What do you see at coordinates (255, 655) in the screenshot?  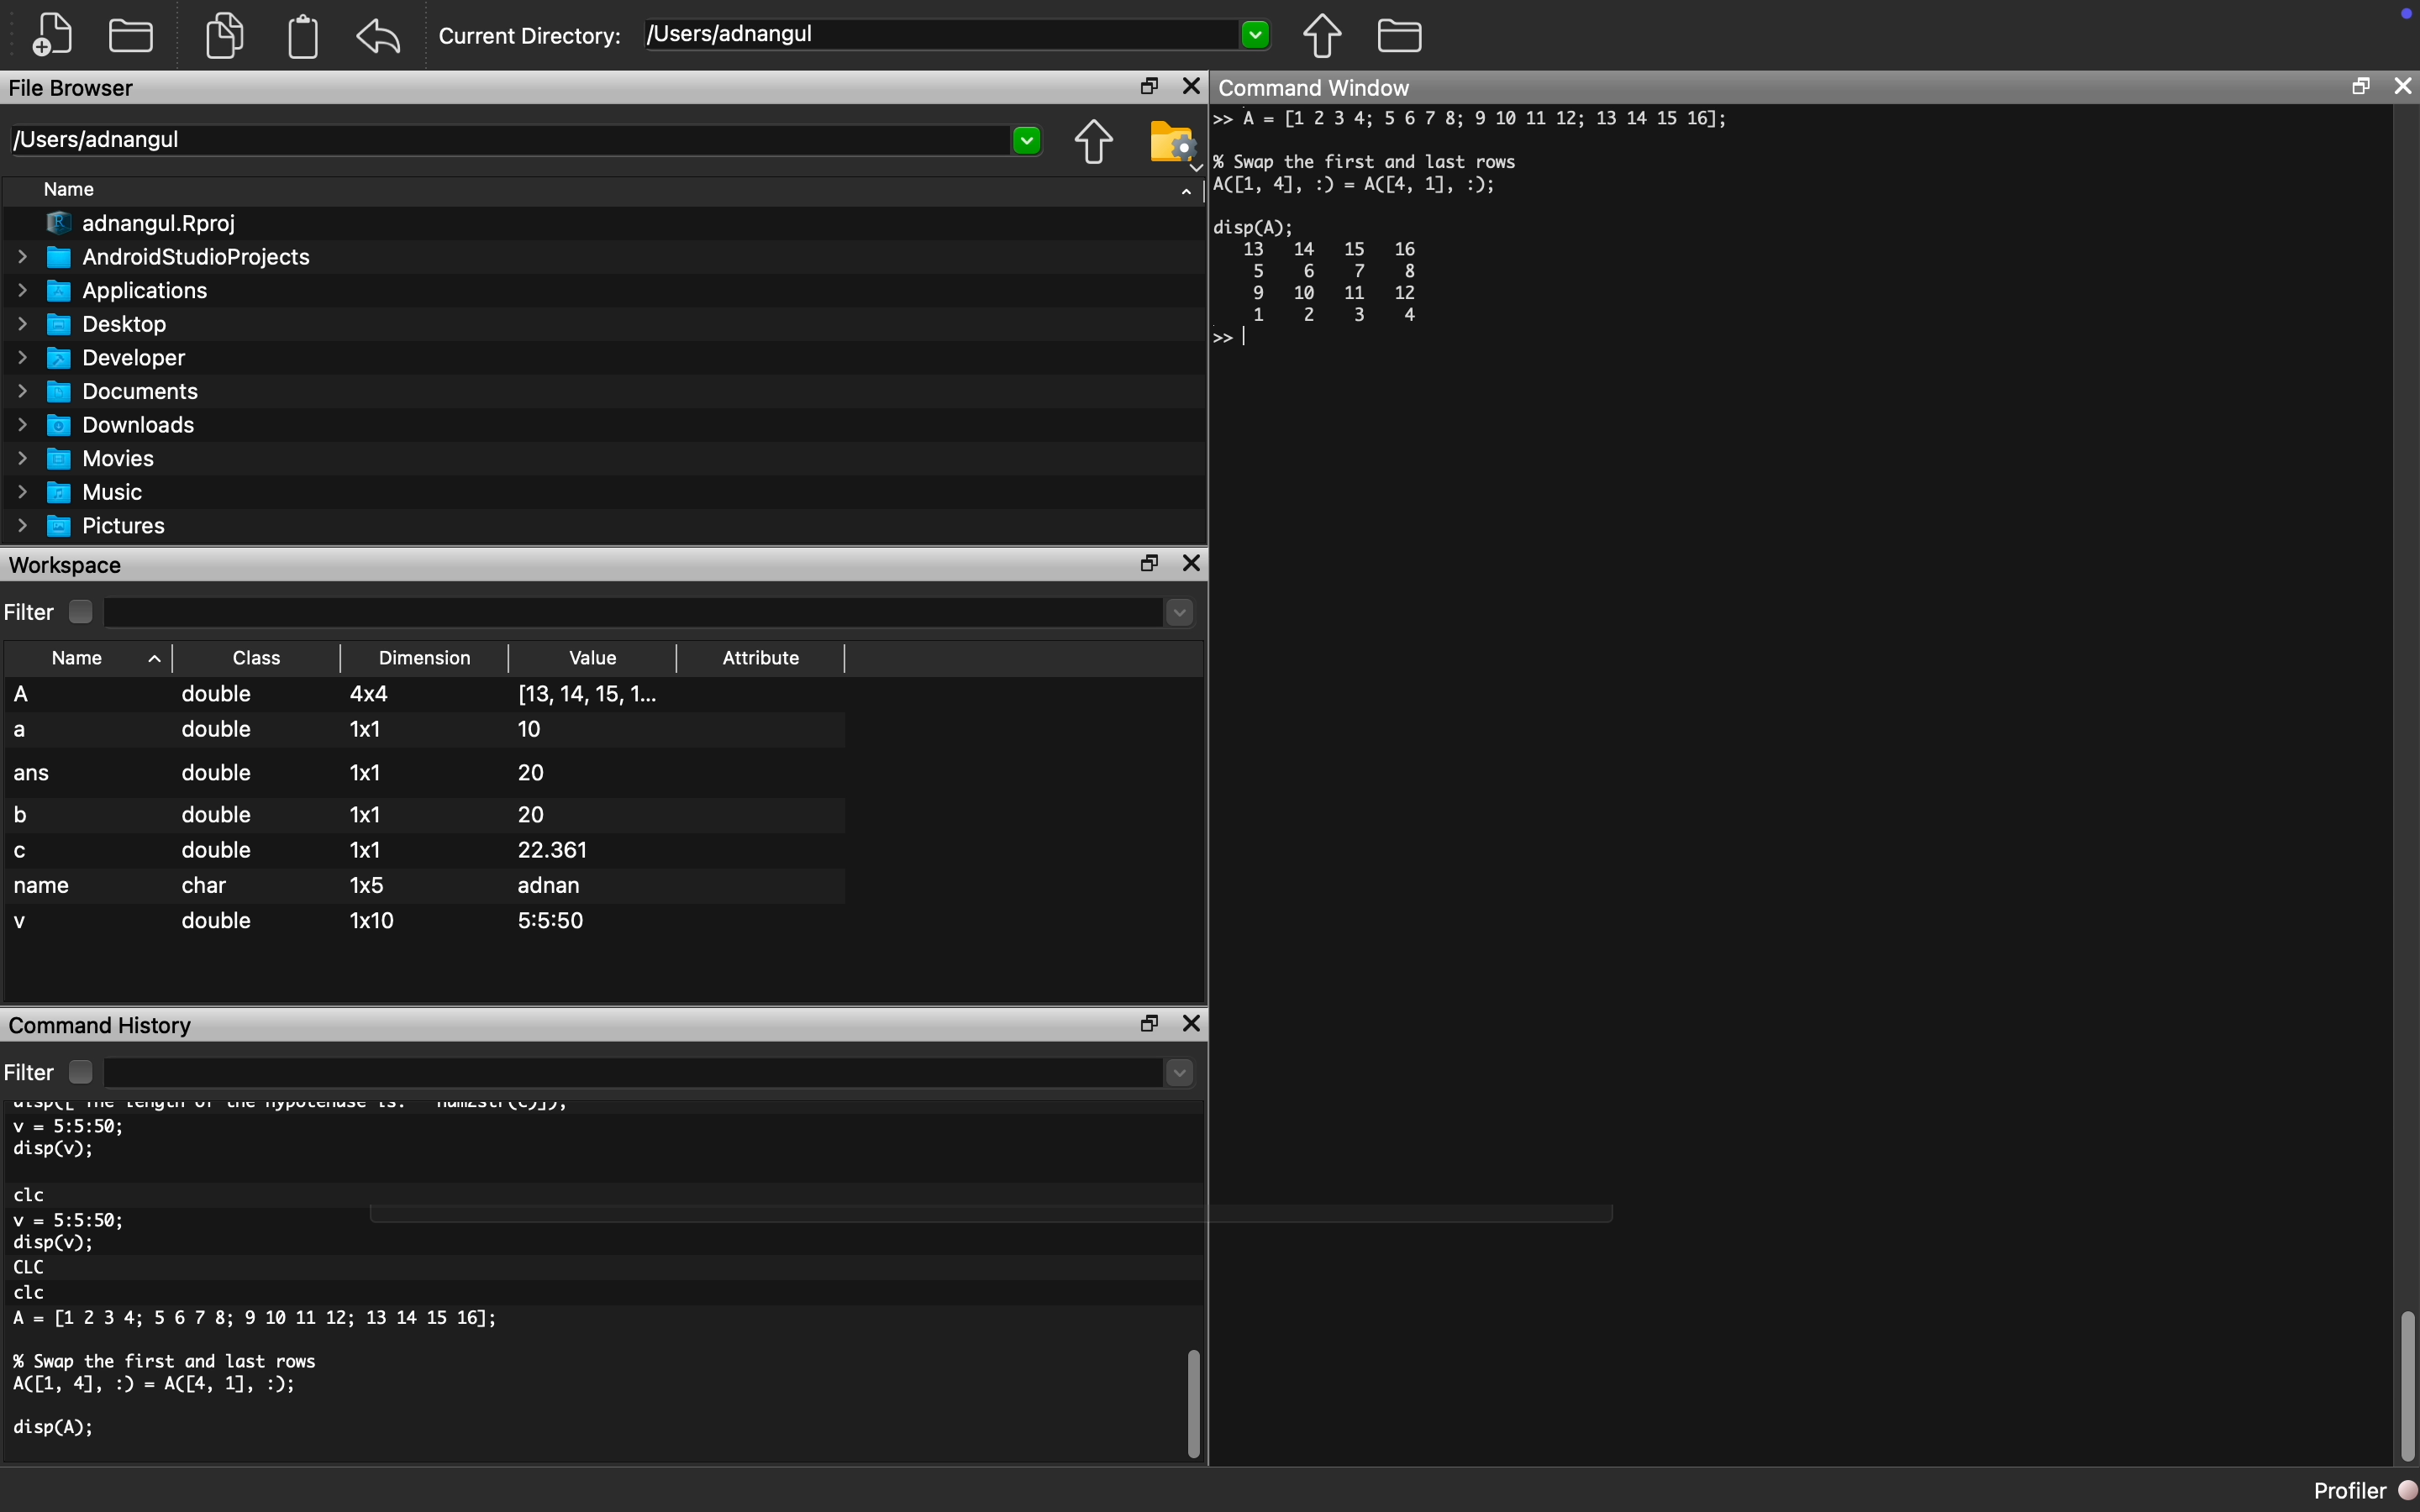 I see `Class` at bounding box center [255, 655].